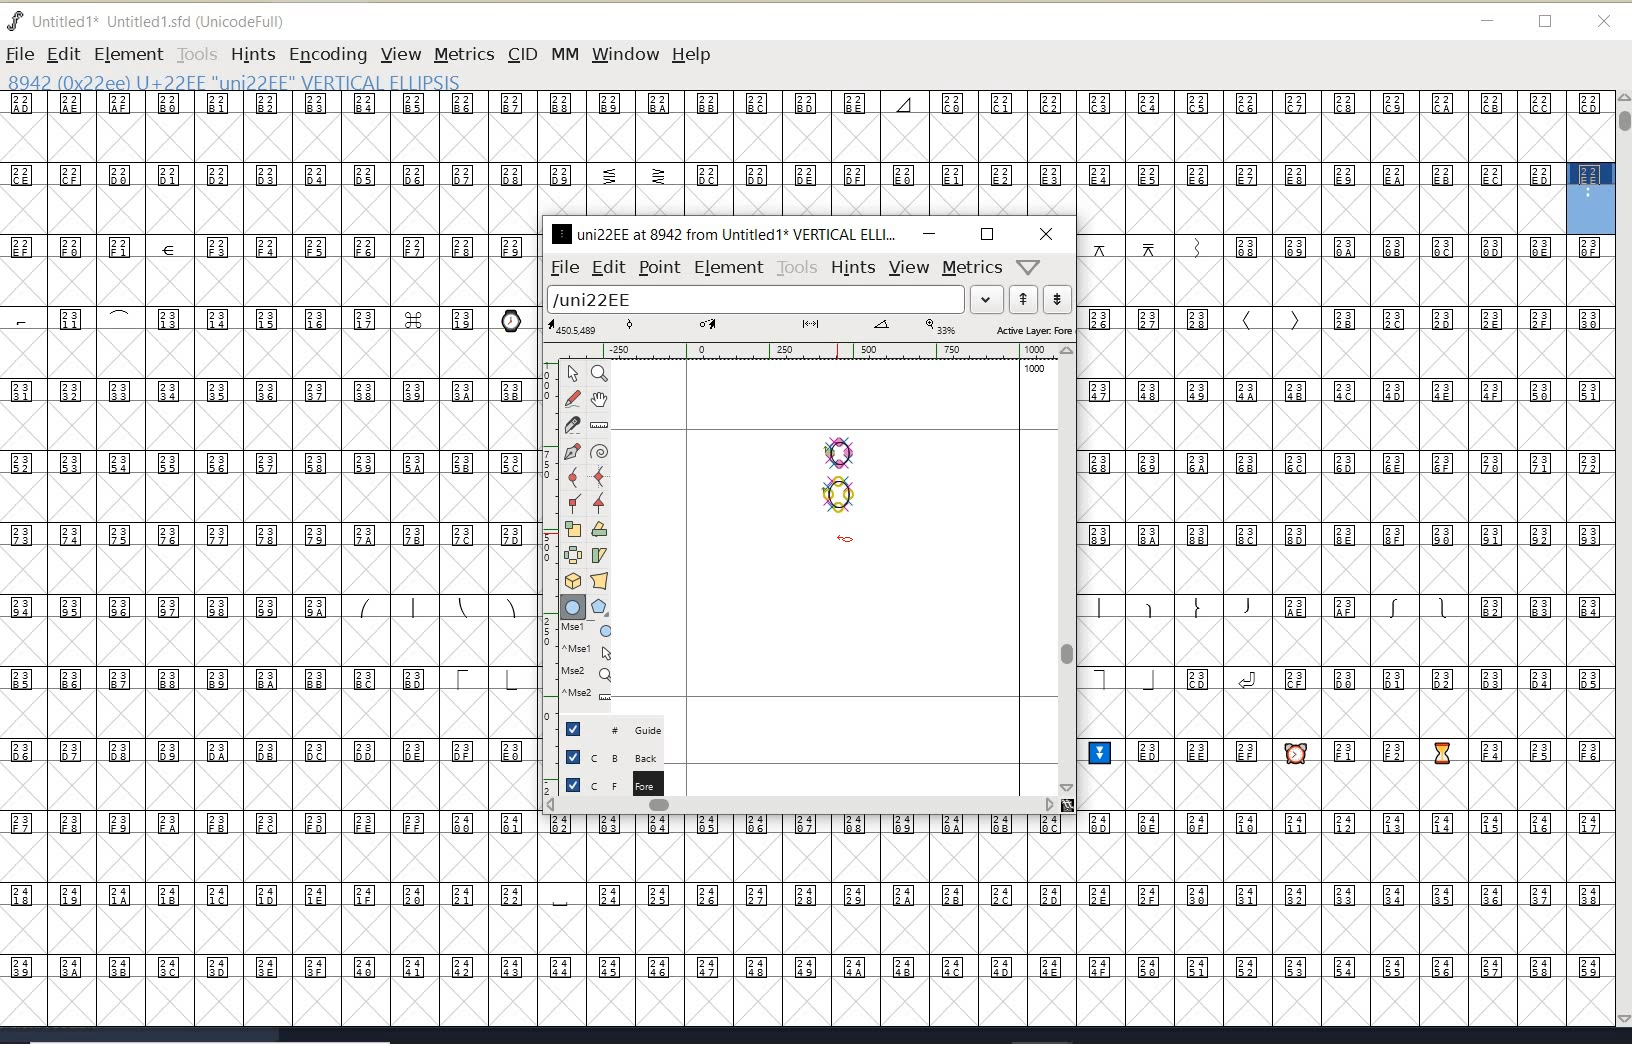 This screenshot has width=1632, height=1044. I want to click on ELEMENT, so click(128, 54).